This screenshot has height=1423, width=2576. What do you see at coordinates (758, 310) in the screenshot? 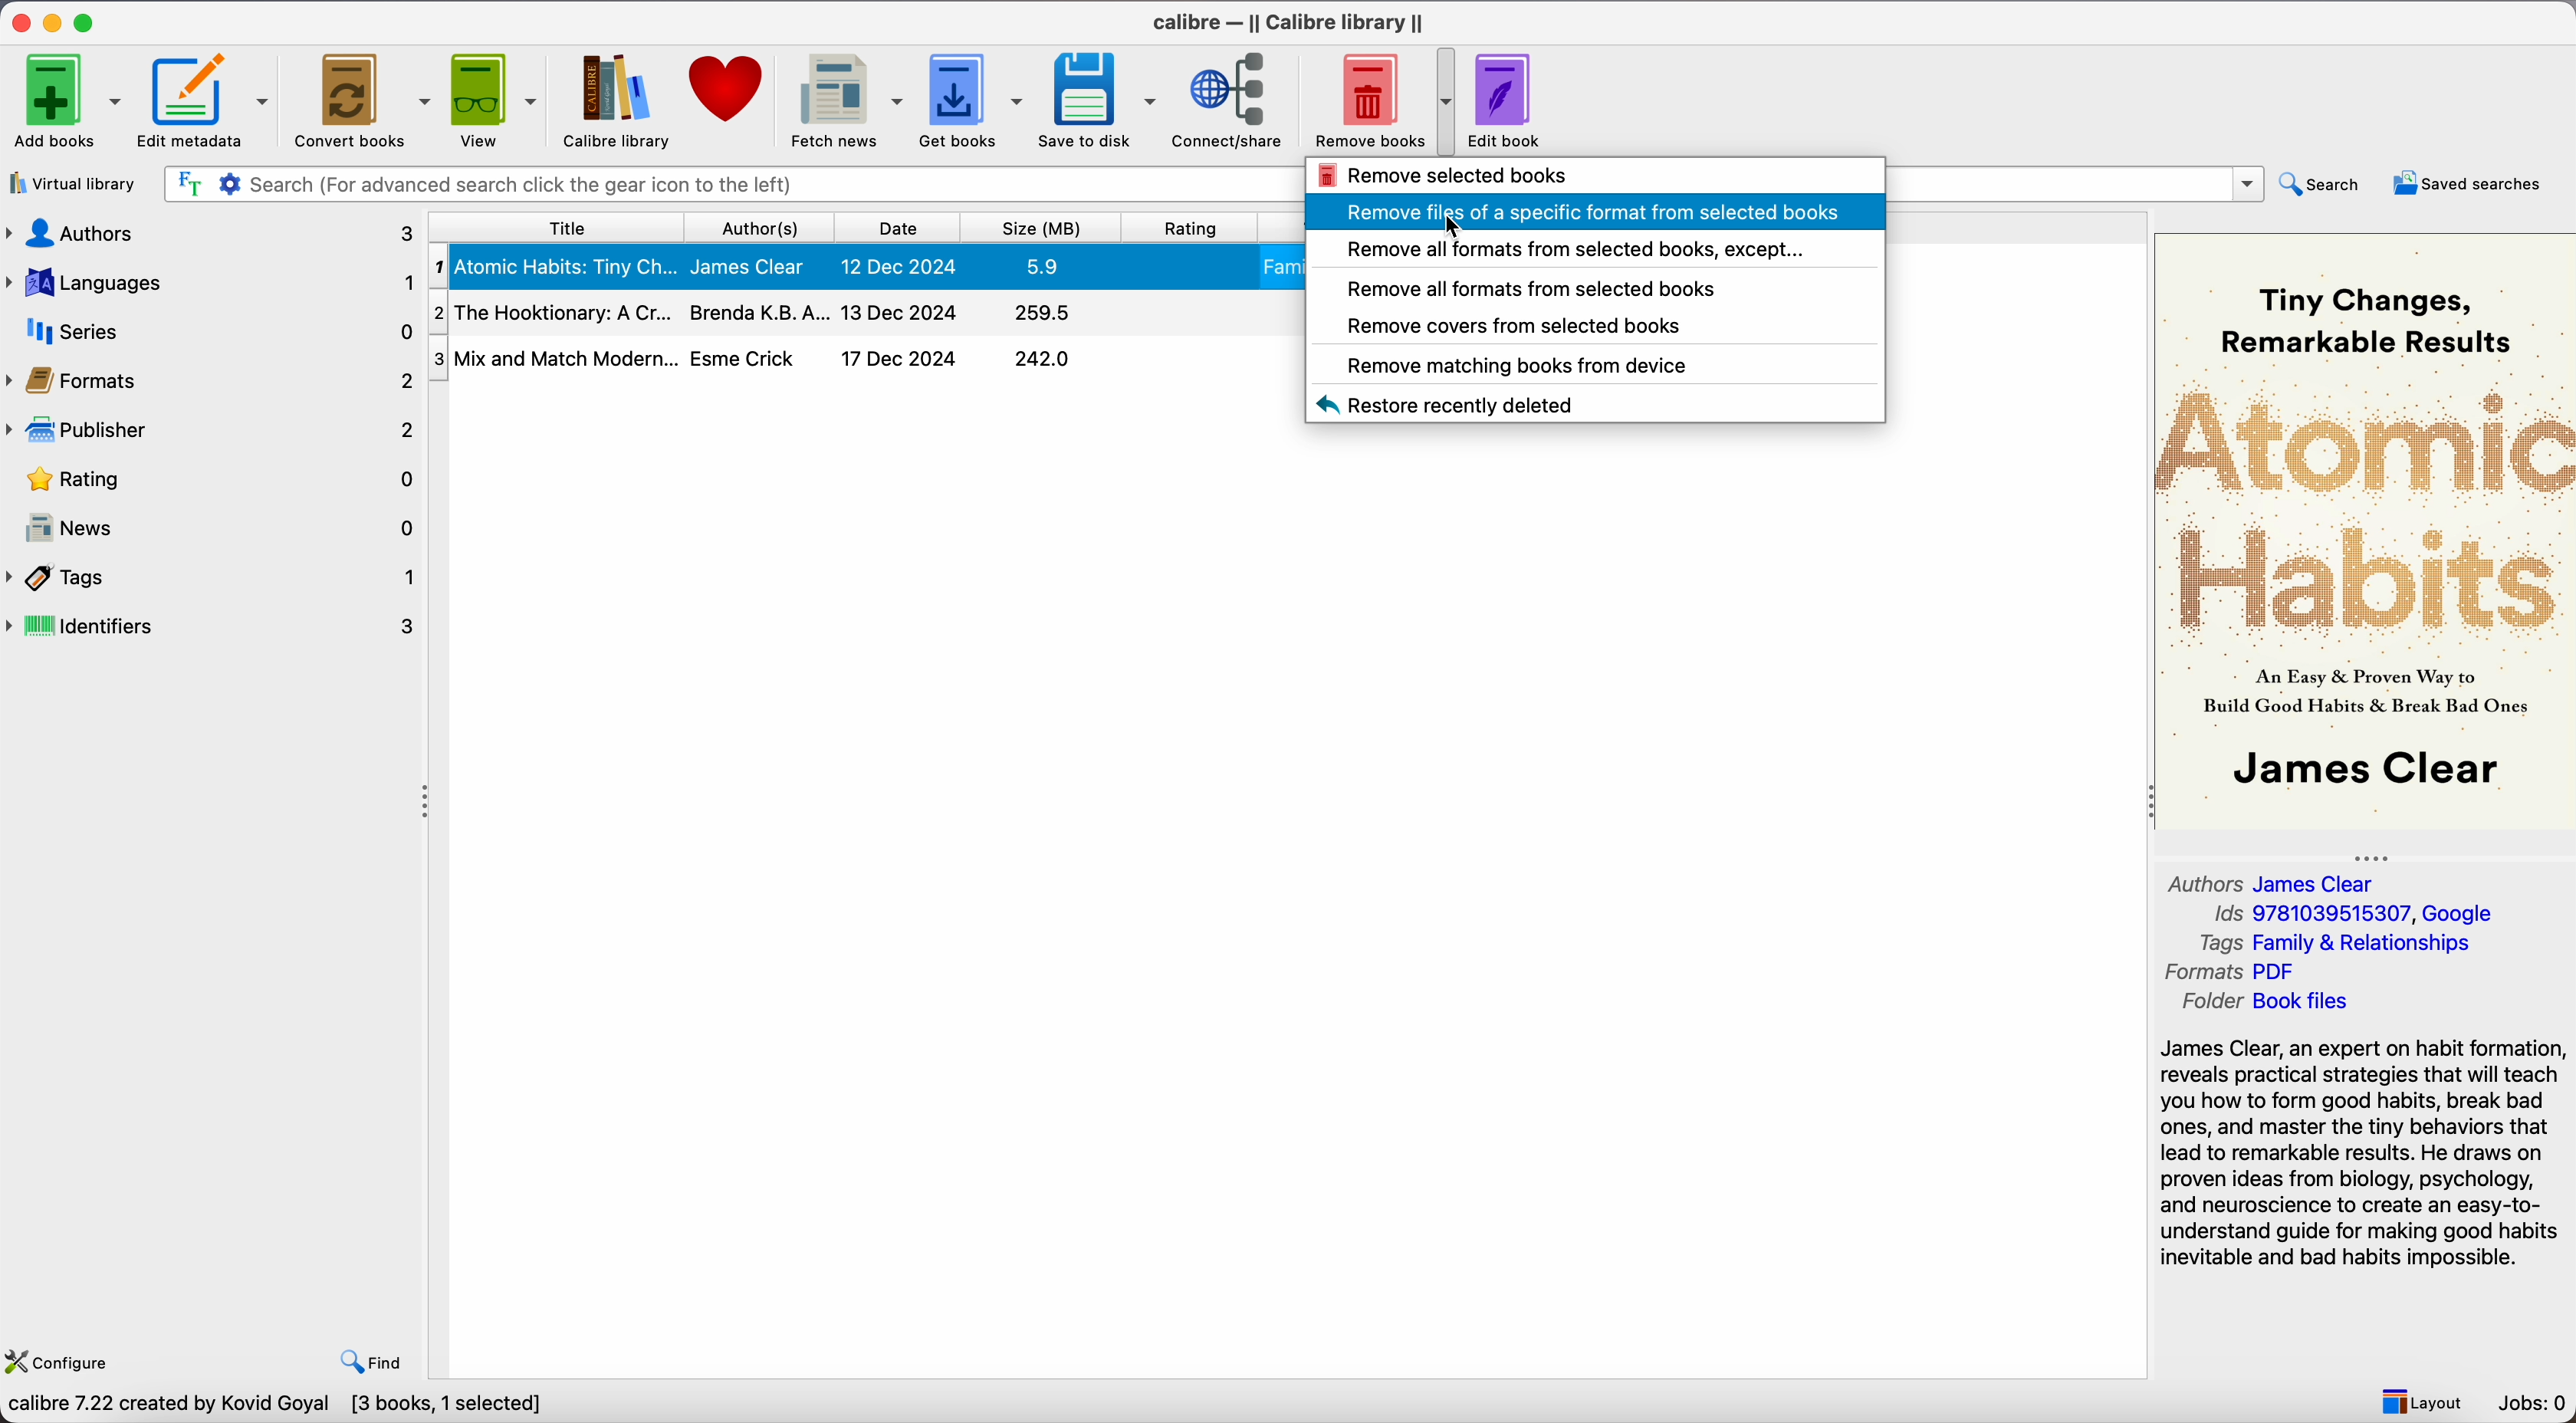
I see `Brenda K.B.A...` at bounding box center [758, 310].